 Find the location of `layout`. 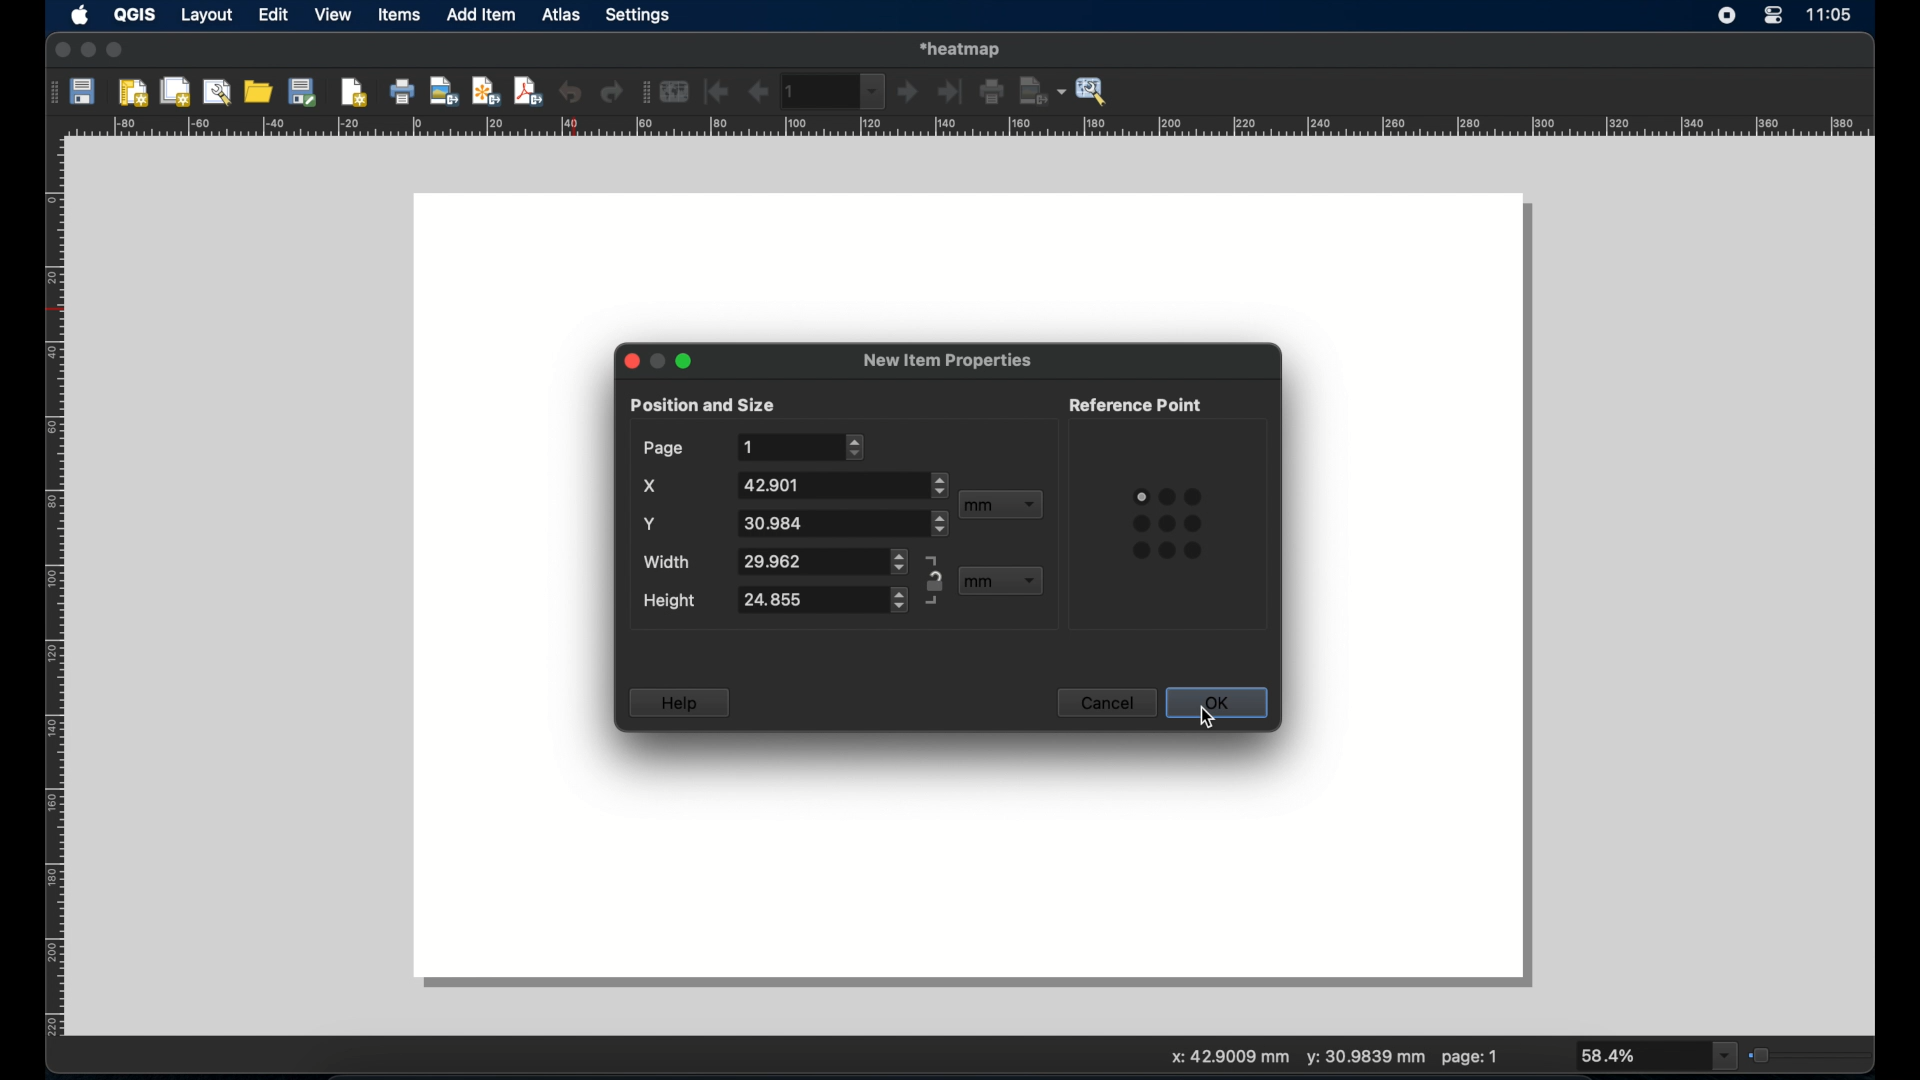

layout is located at coordinates (206, 17).